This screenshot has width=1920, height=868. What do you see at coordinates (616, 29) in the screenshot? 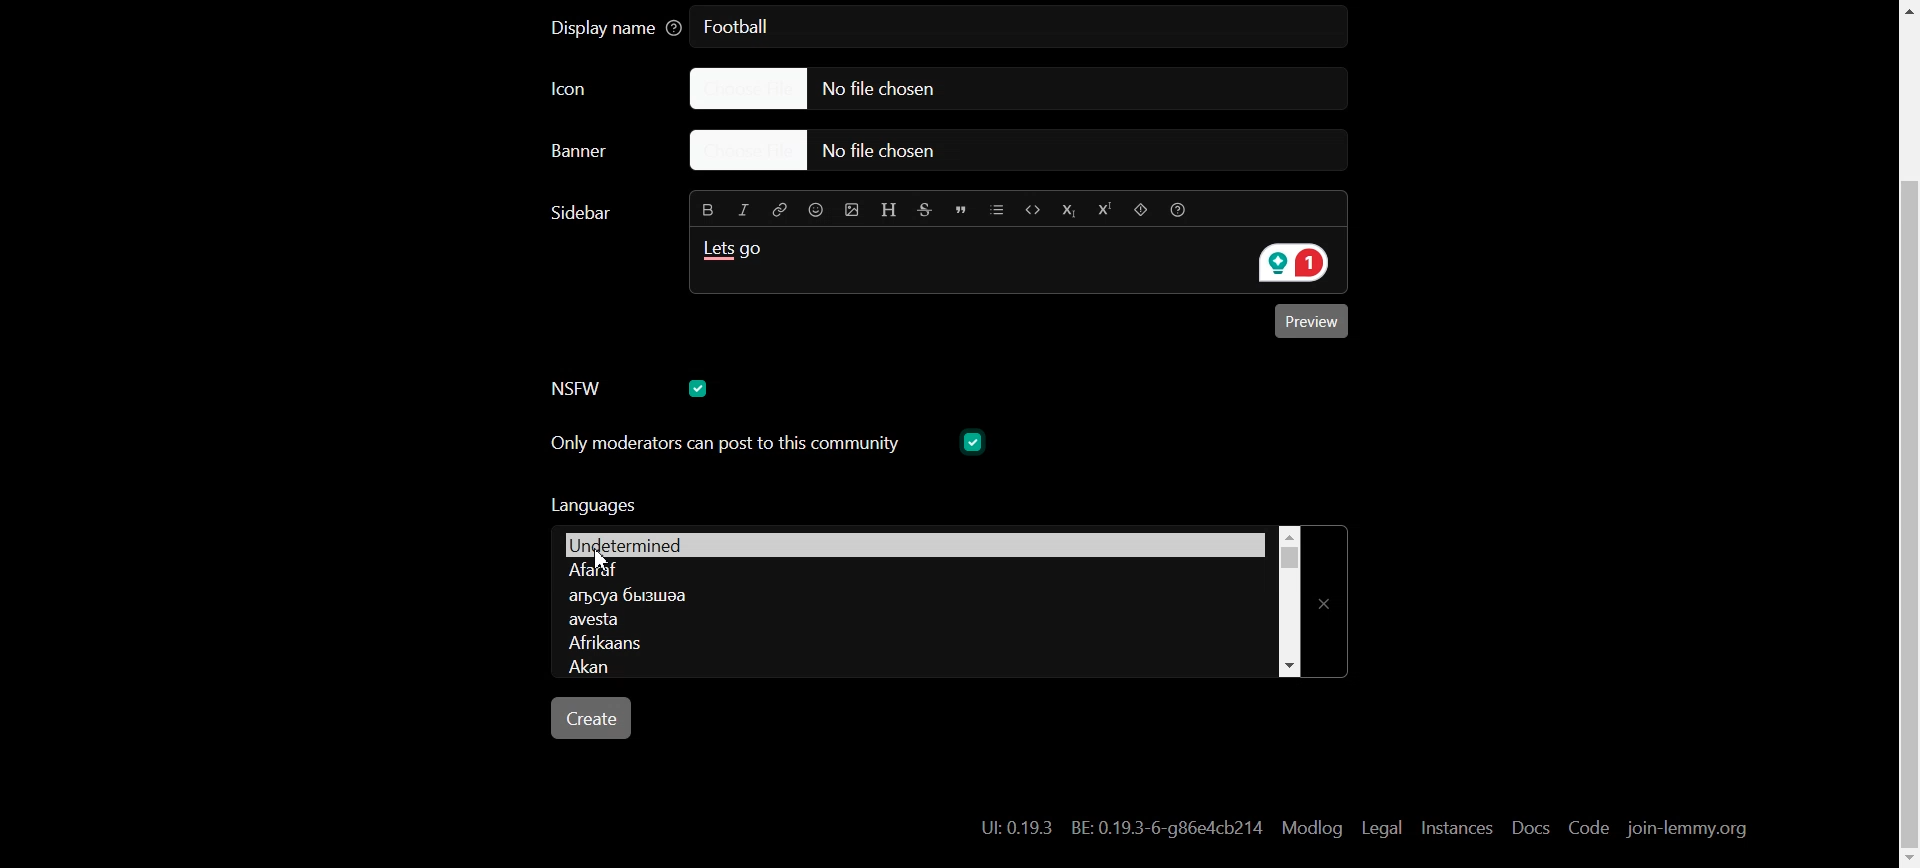
I see `Display name` at bounding box center [616, 29].